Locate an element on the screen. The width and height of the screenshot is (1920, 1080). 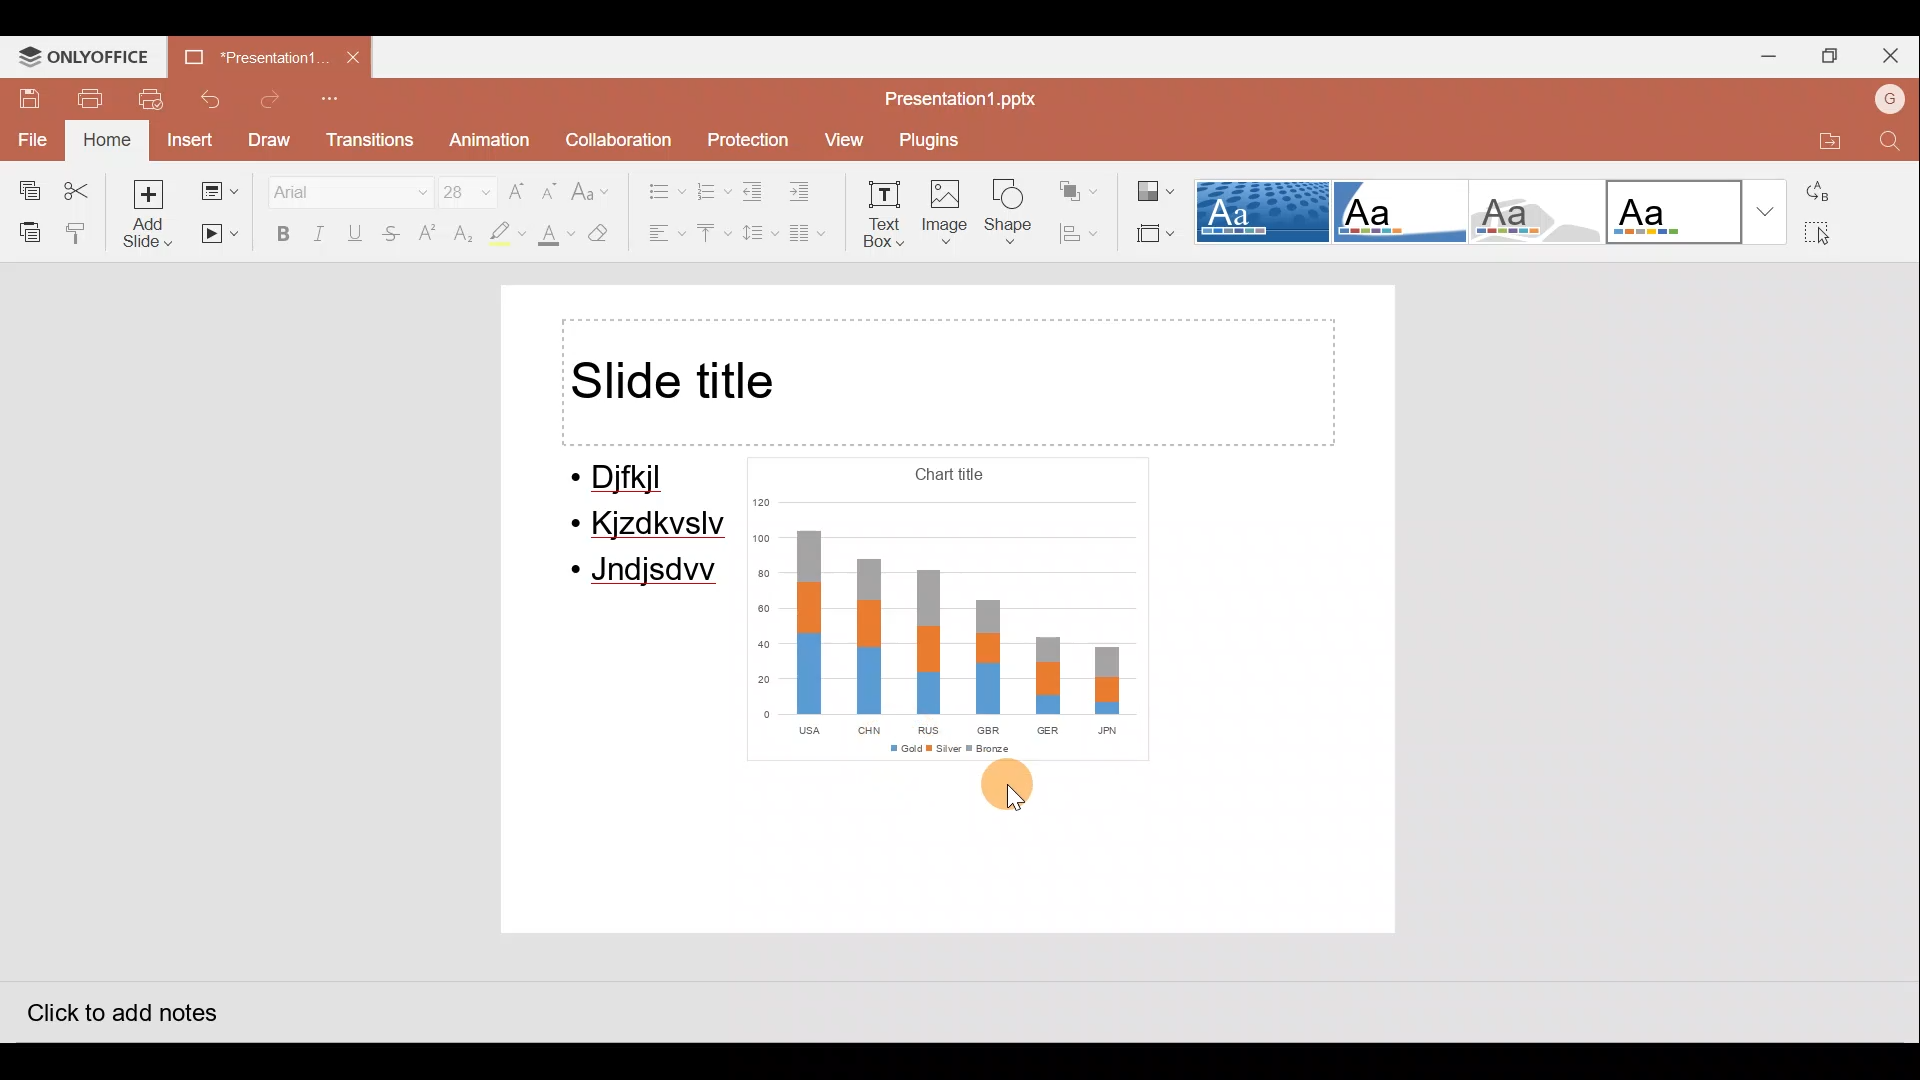
View is located at coordinates (842, 140).